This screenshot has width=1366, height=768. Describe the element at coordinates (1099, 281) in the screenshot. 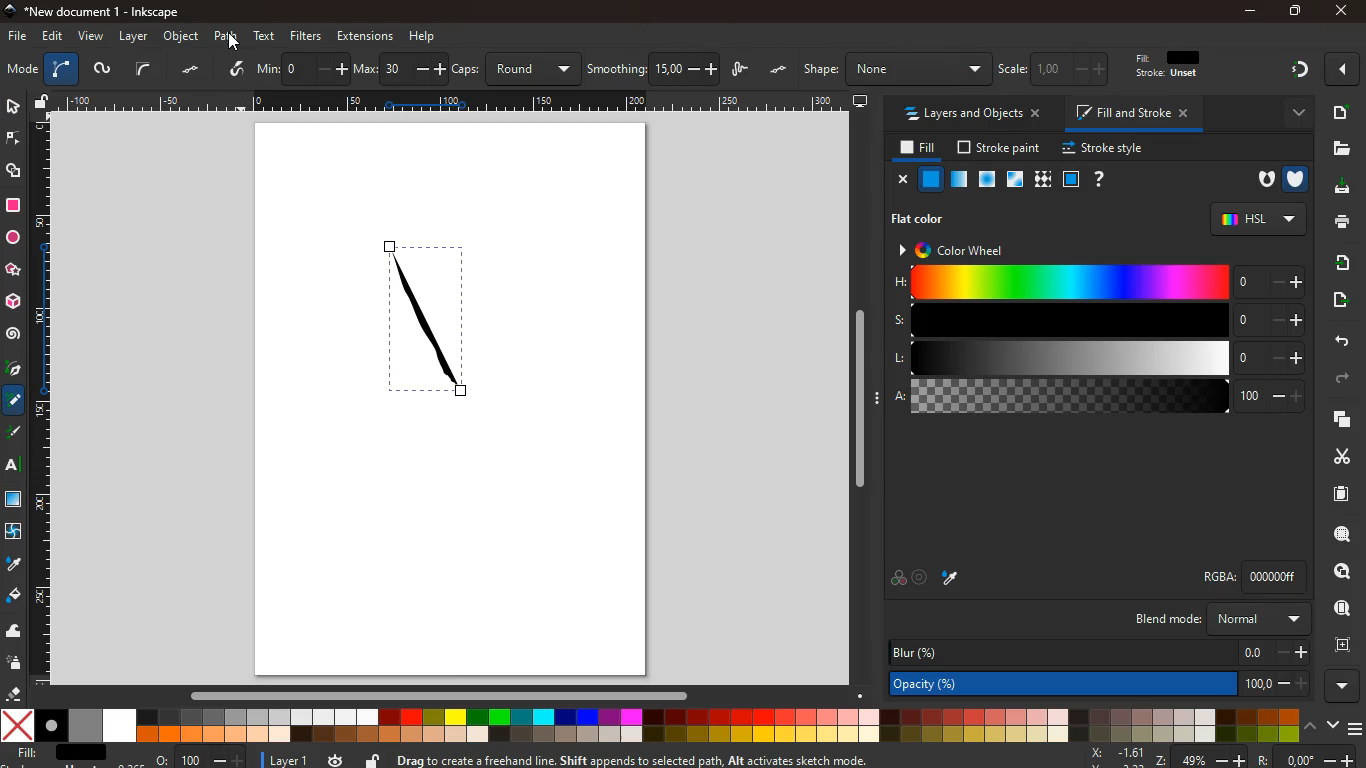

I see `h` at that location.